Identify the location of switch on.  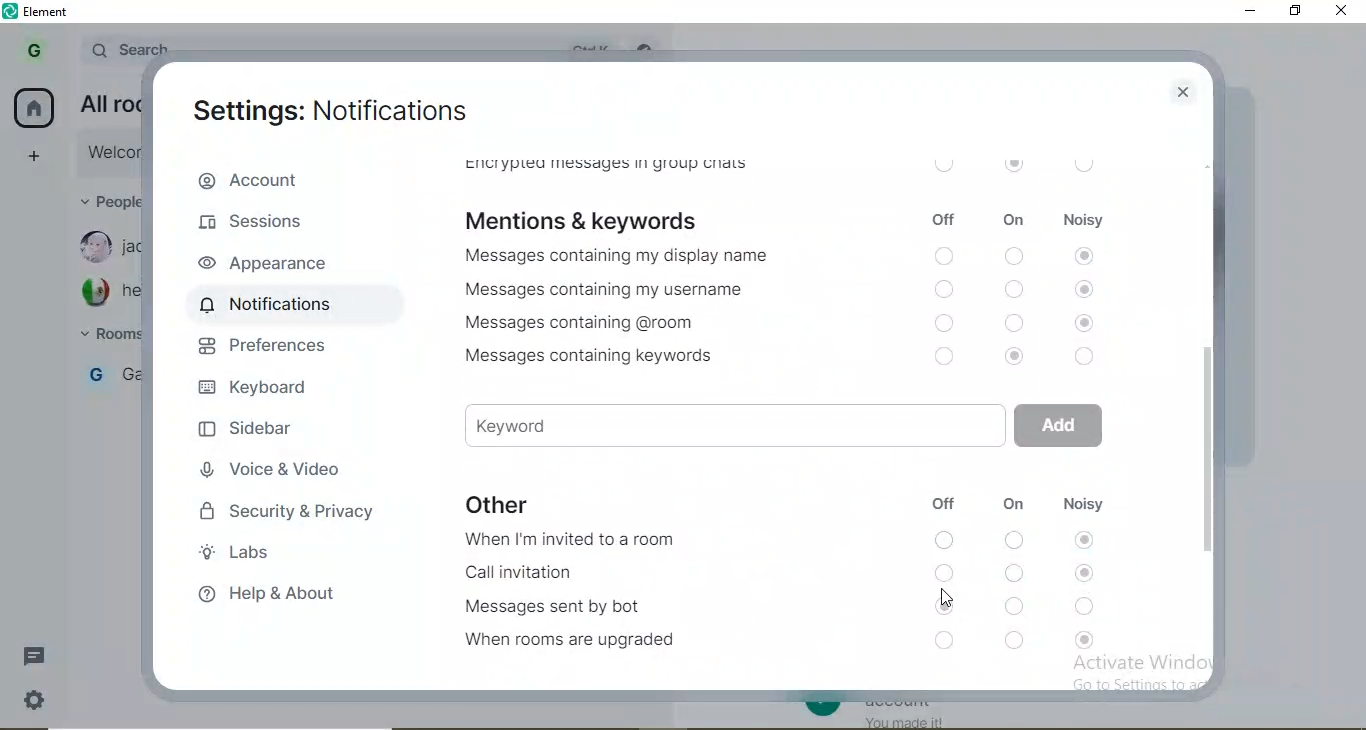
(1013, 575).